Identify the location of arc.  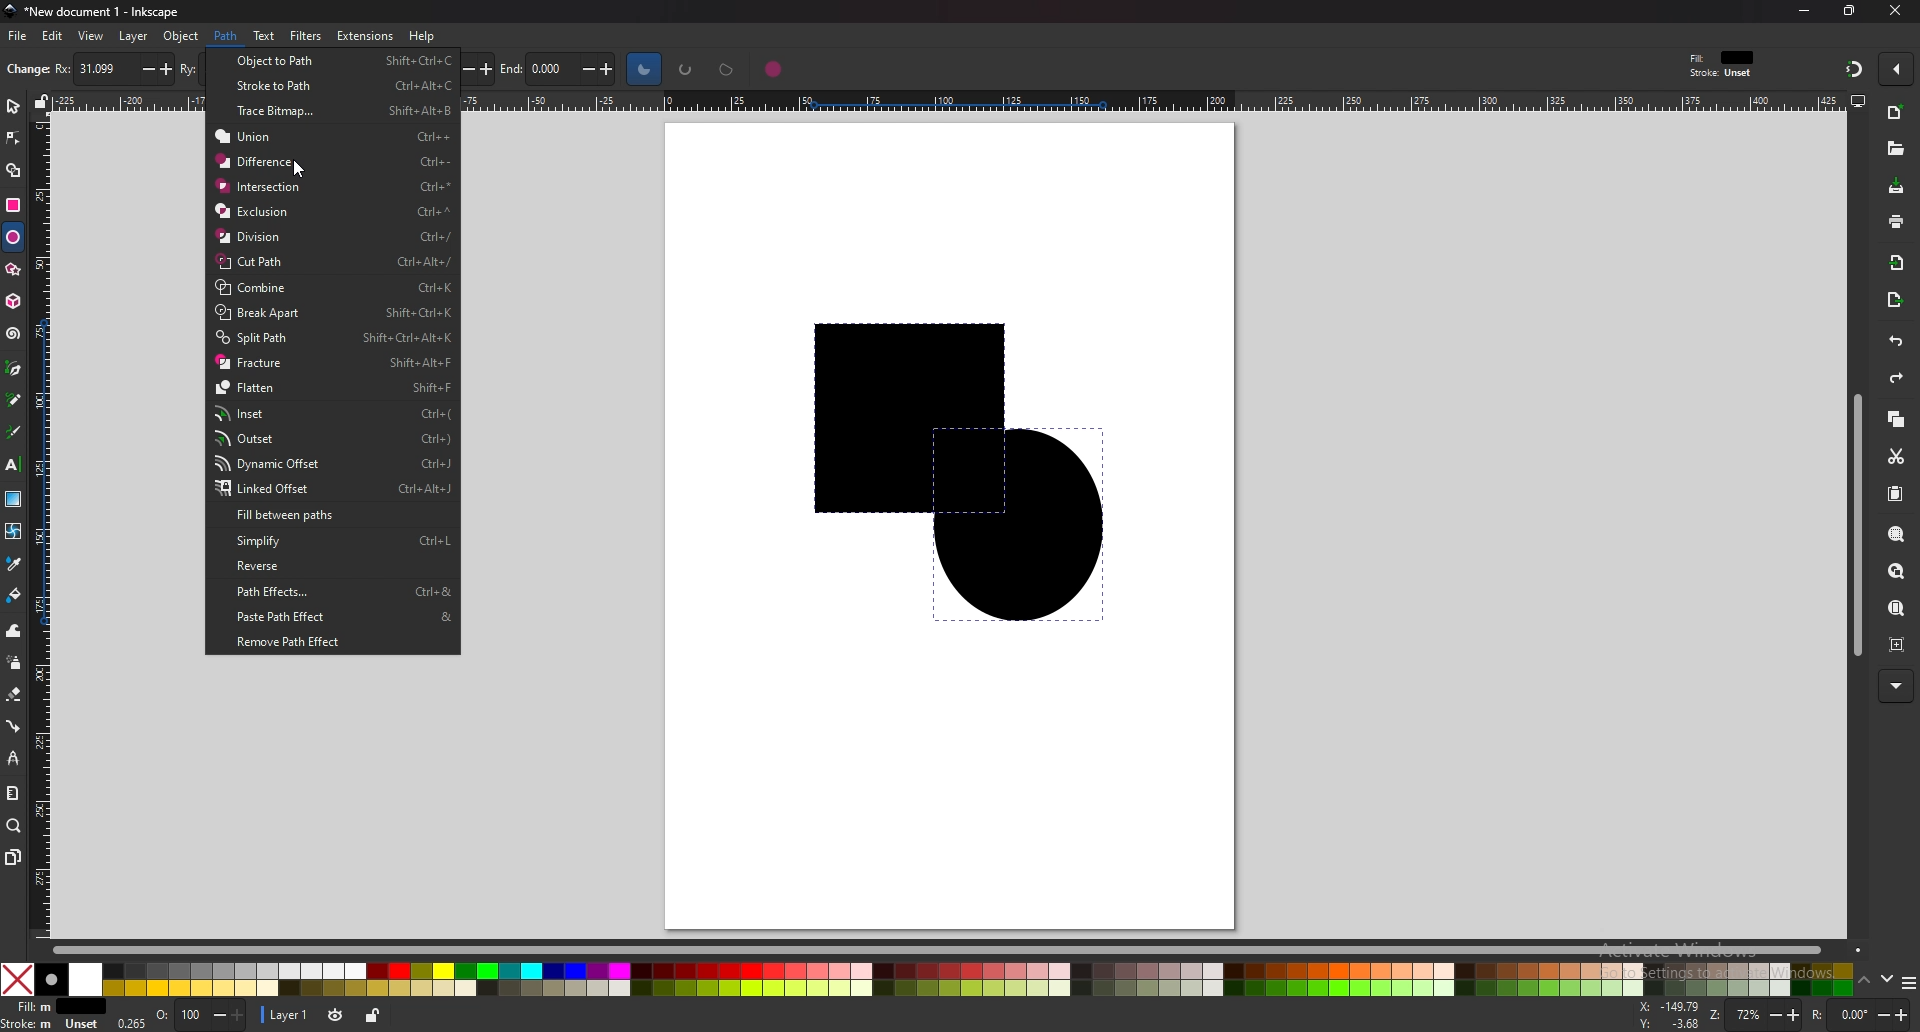
(686, 69).